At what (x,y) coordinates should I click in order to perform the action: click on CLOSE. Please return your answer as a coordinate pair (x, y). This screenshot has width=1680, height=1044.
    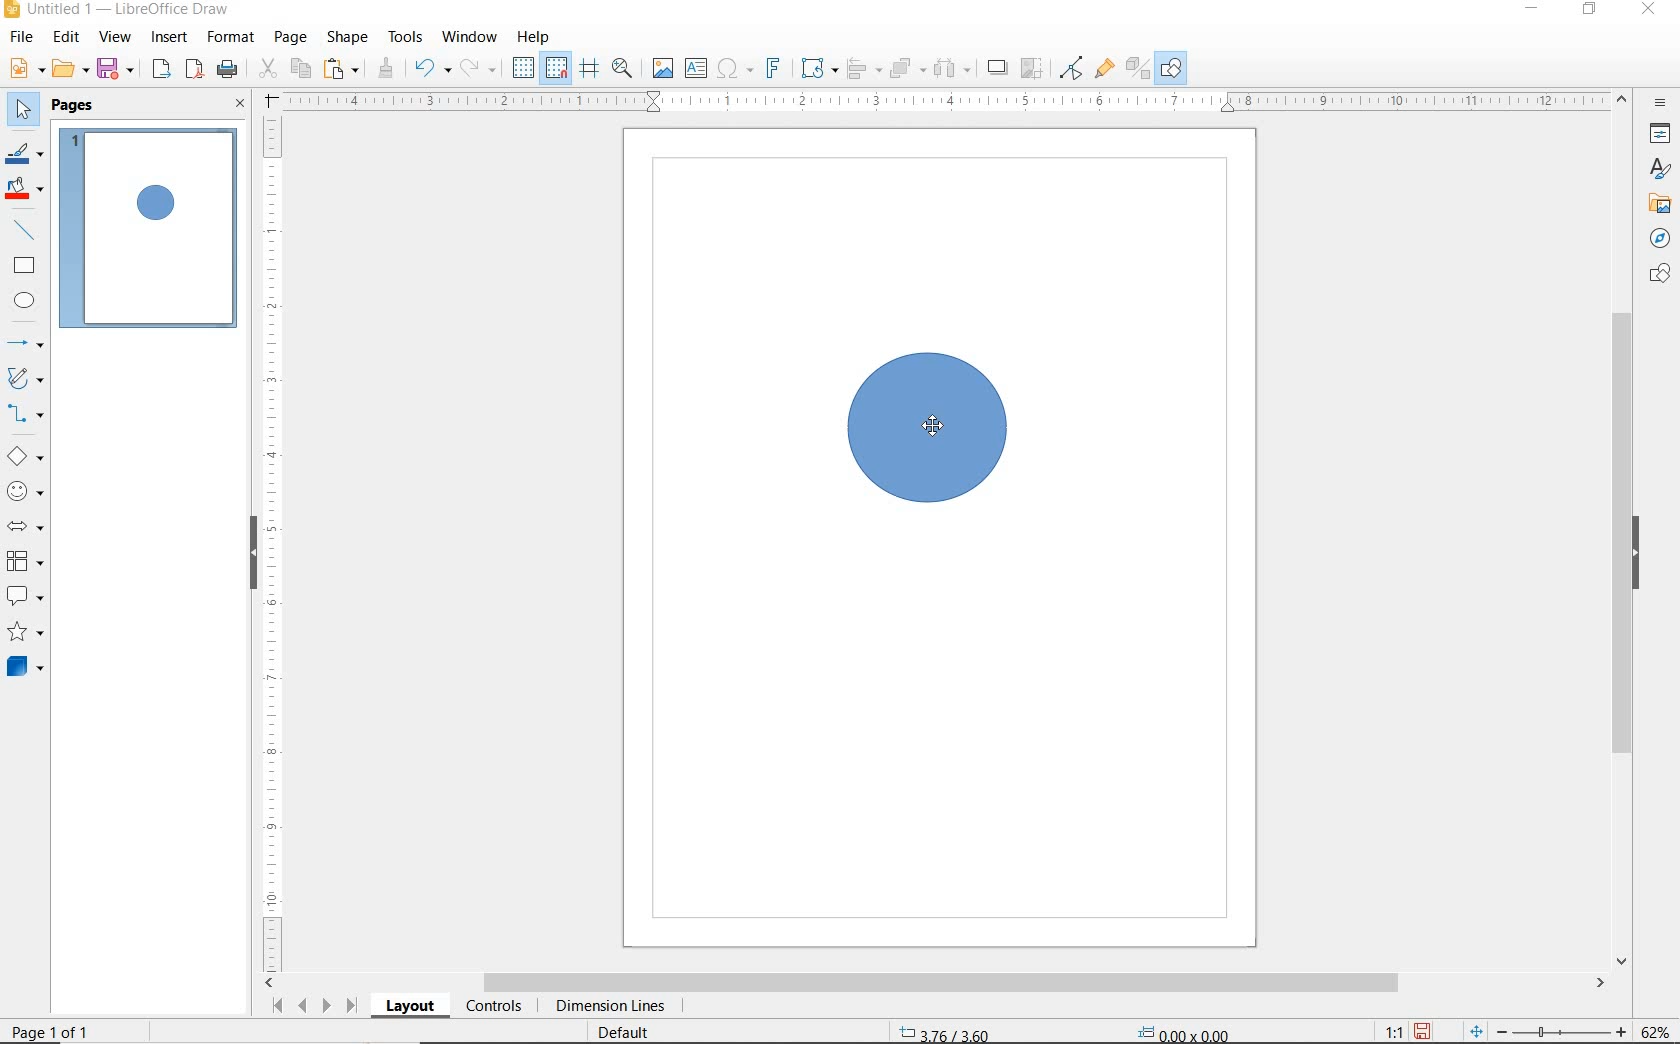
    Looking at the image, I should click on (239, 104).